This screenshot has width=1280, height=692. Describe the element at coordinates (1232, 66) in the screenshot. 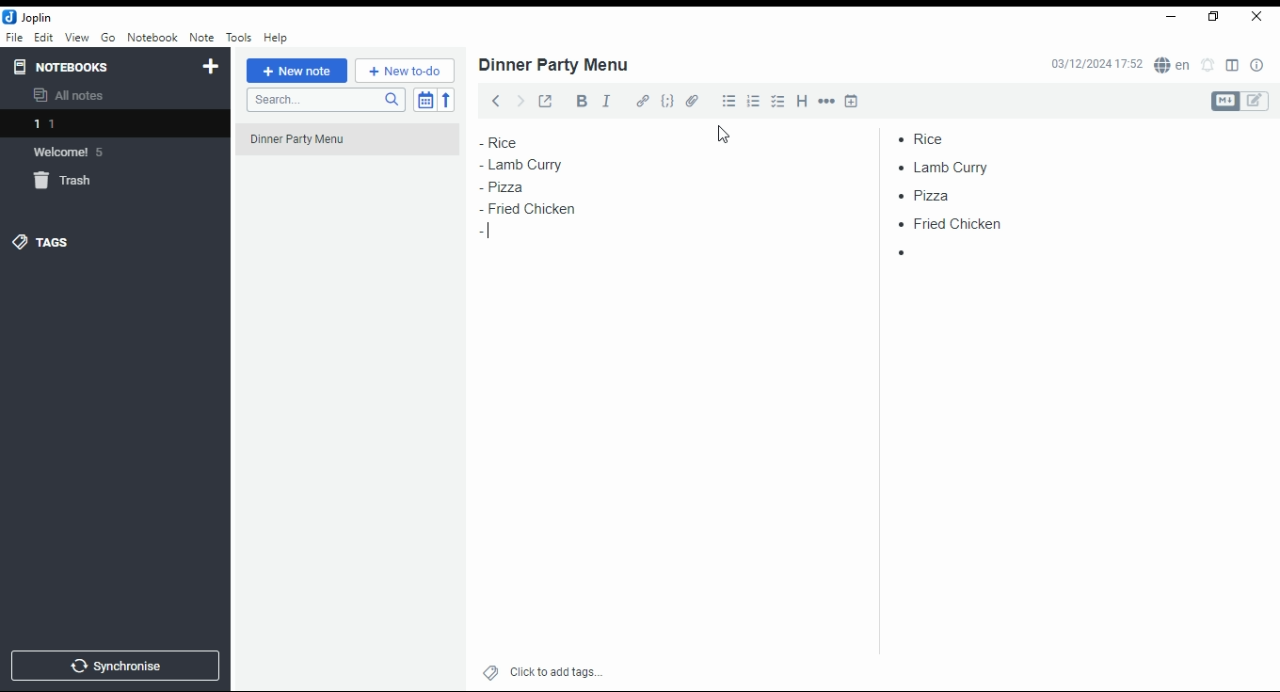

I see `toggle editor layout` at that location.